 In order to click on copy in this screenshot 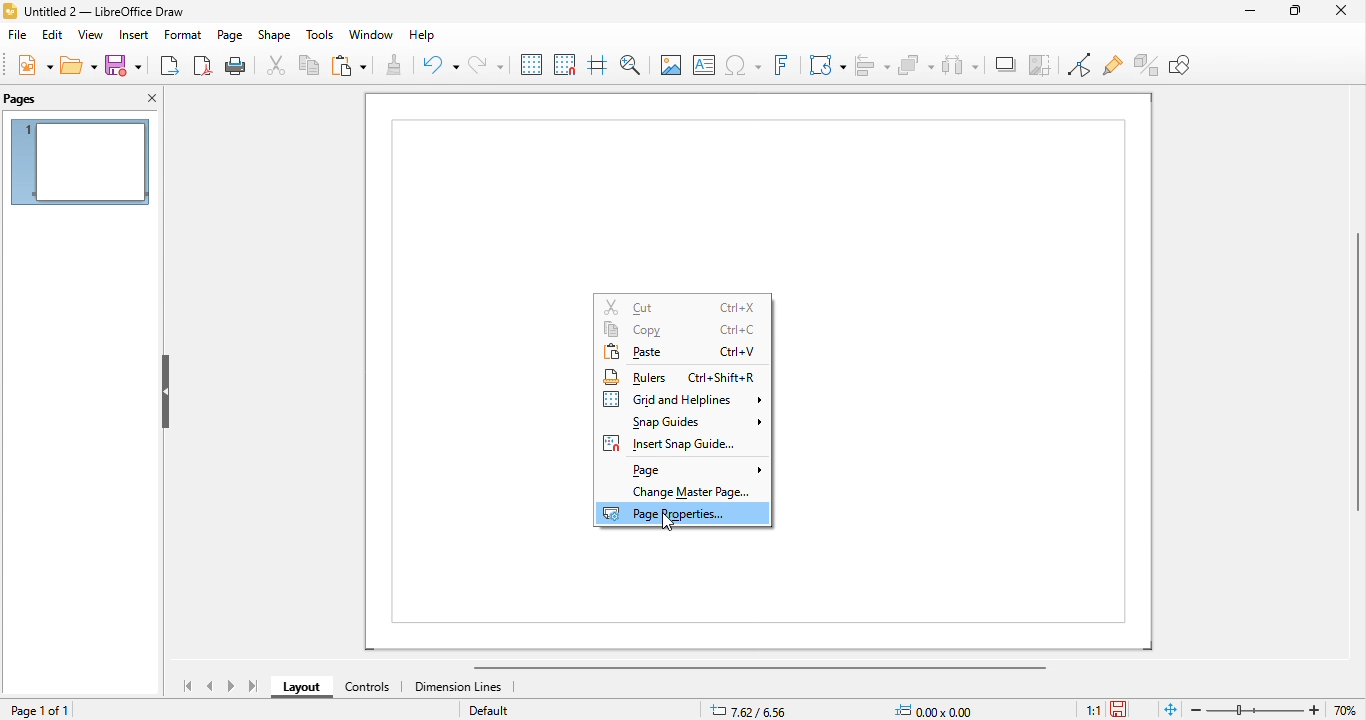, I will do `click(681, 331)`.